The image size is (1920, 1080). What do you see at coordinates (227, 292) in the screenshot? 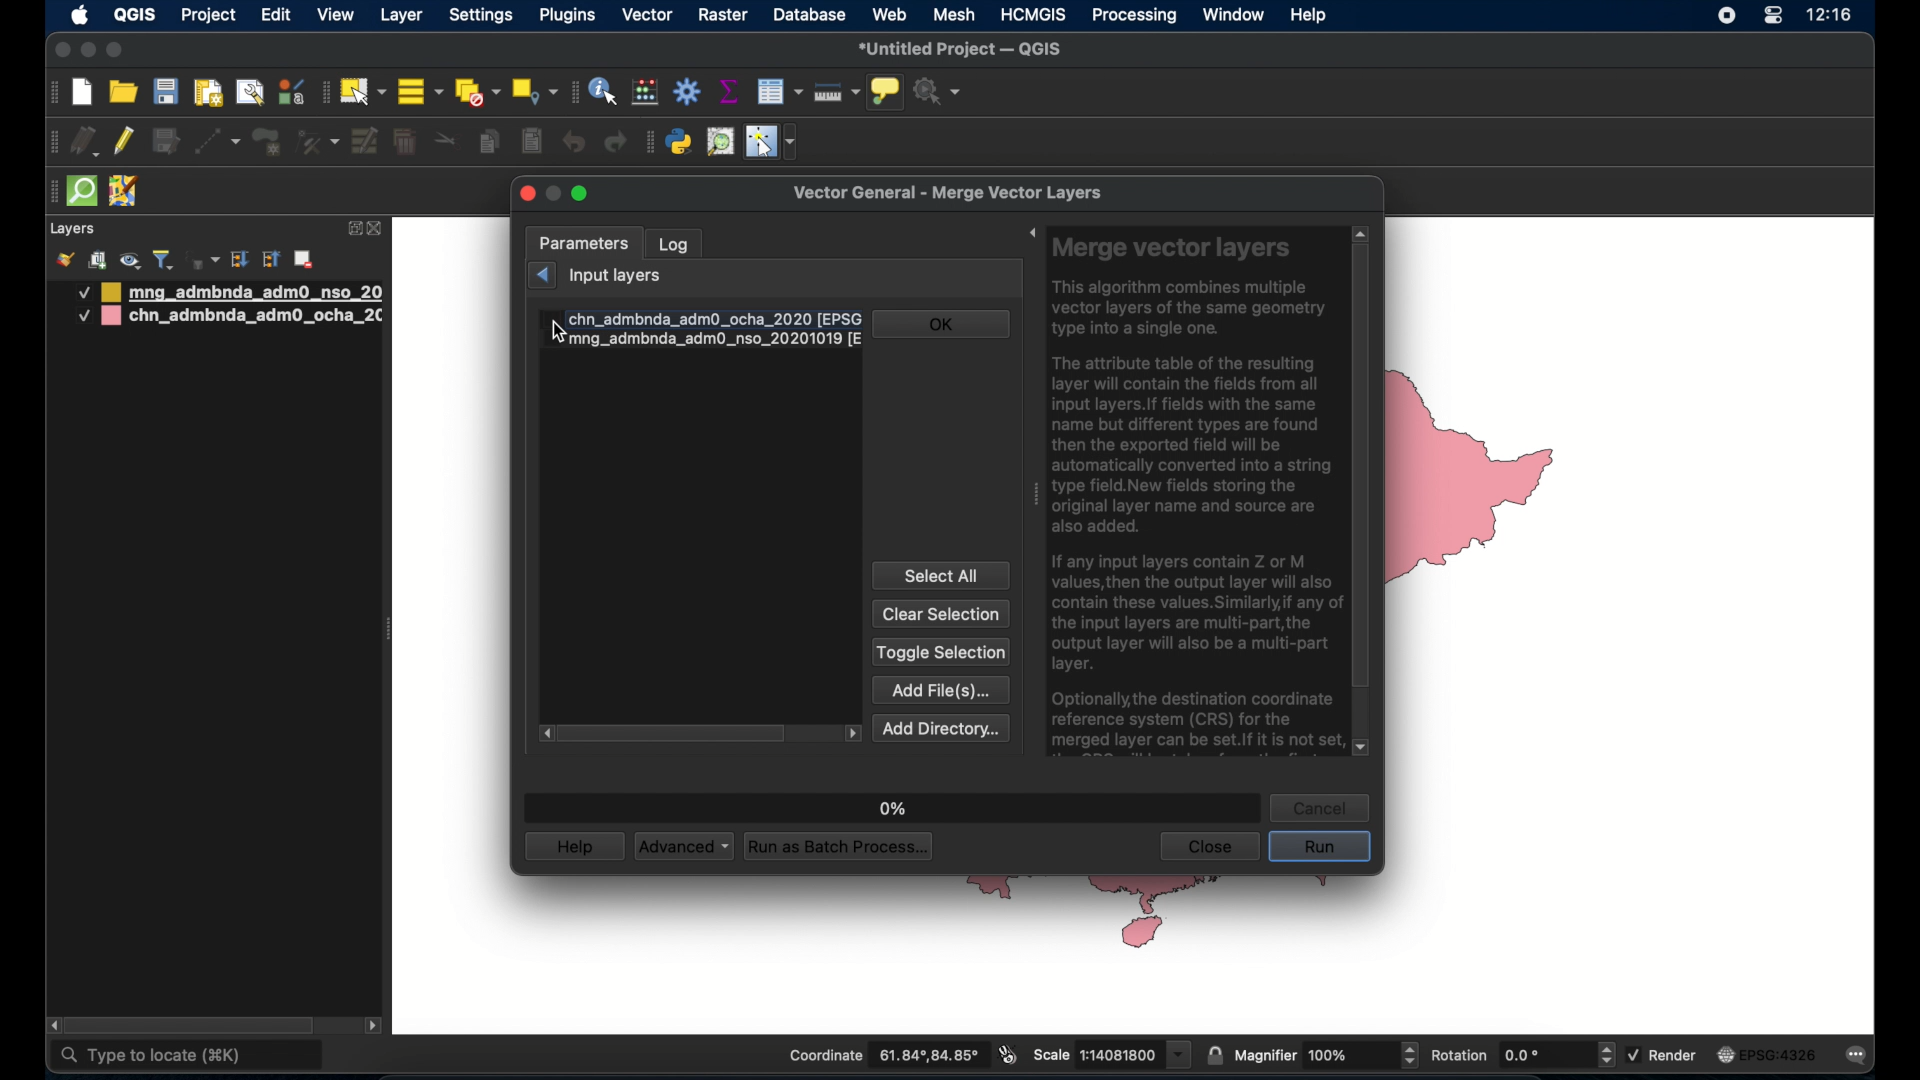
I see `mongolia administrative boundary layer 1` at bounding box center [227, 292].